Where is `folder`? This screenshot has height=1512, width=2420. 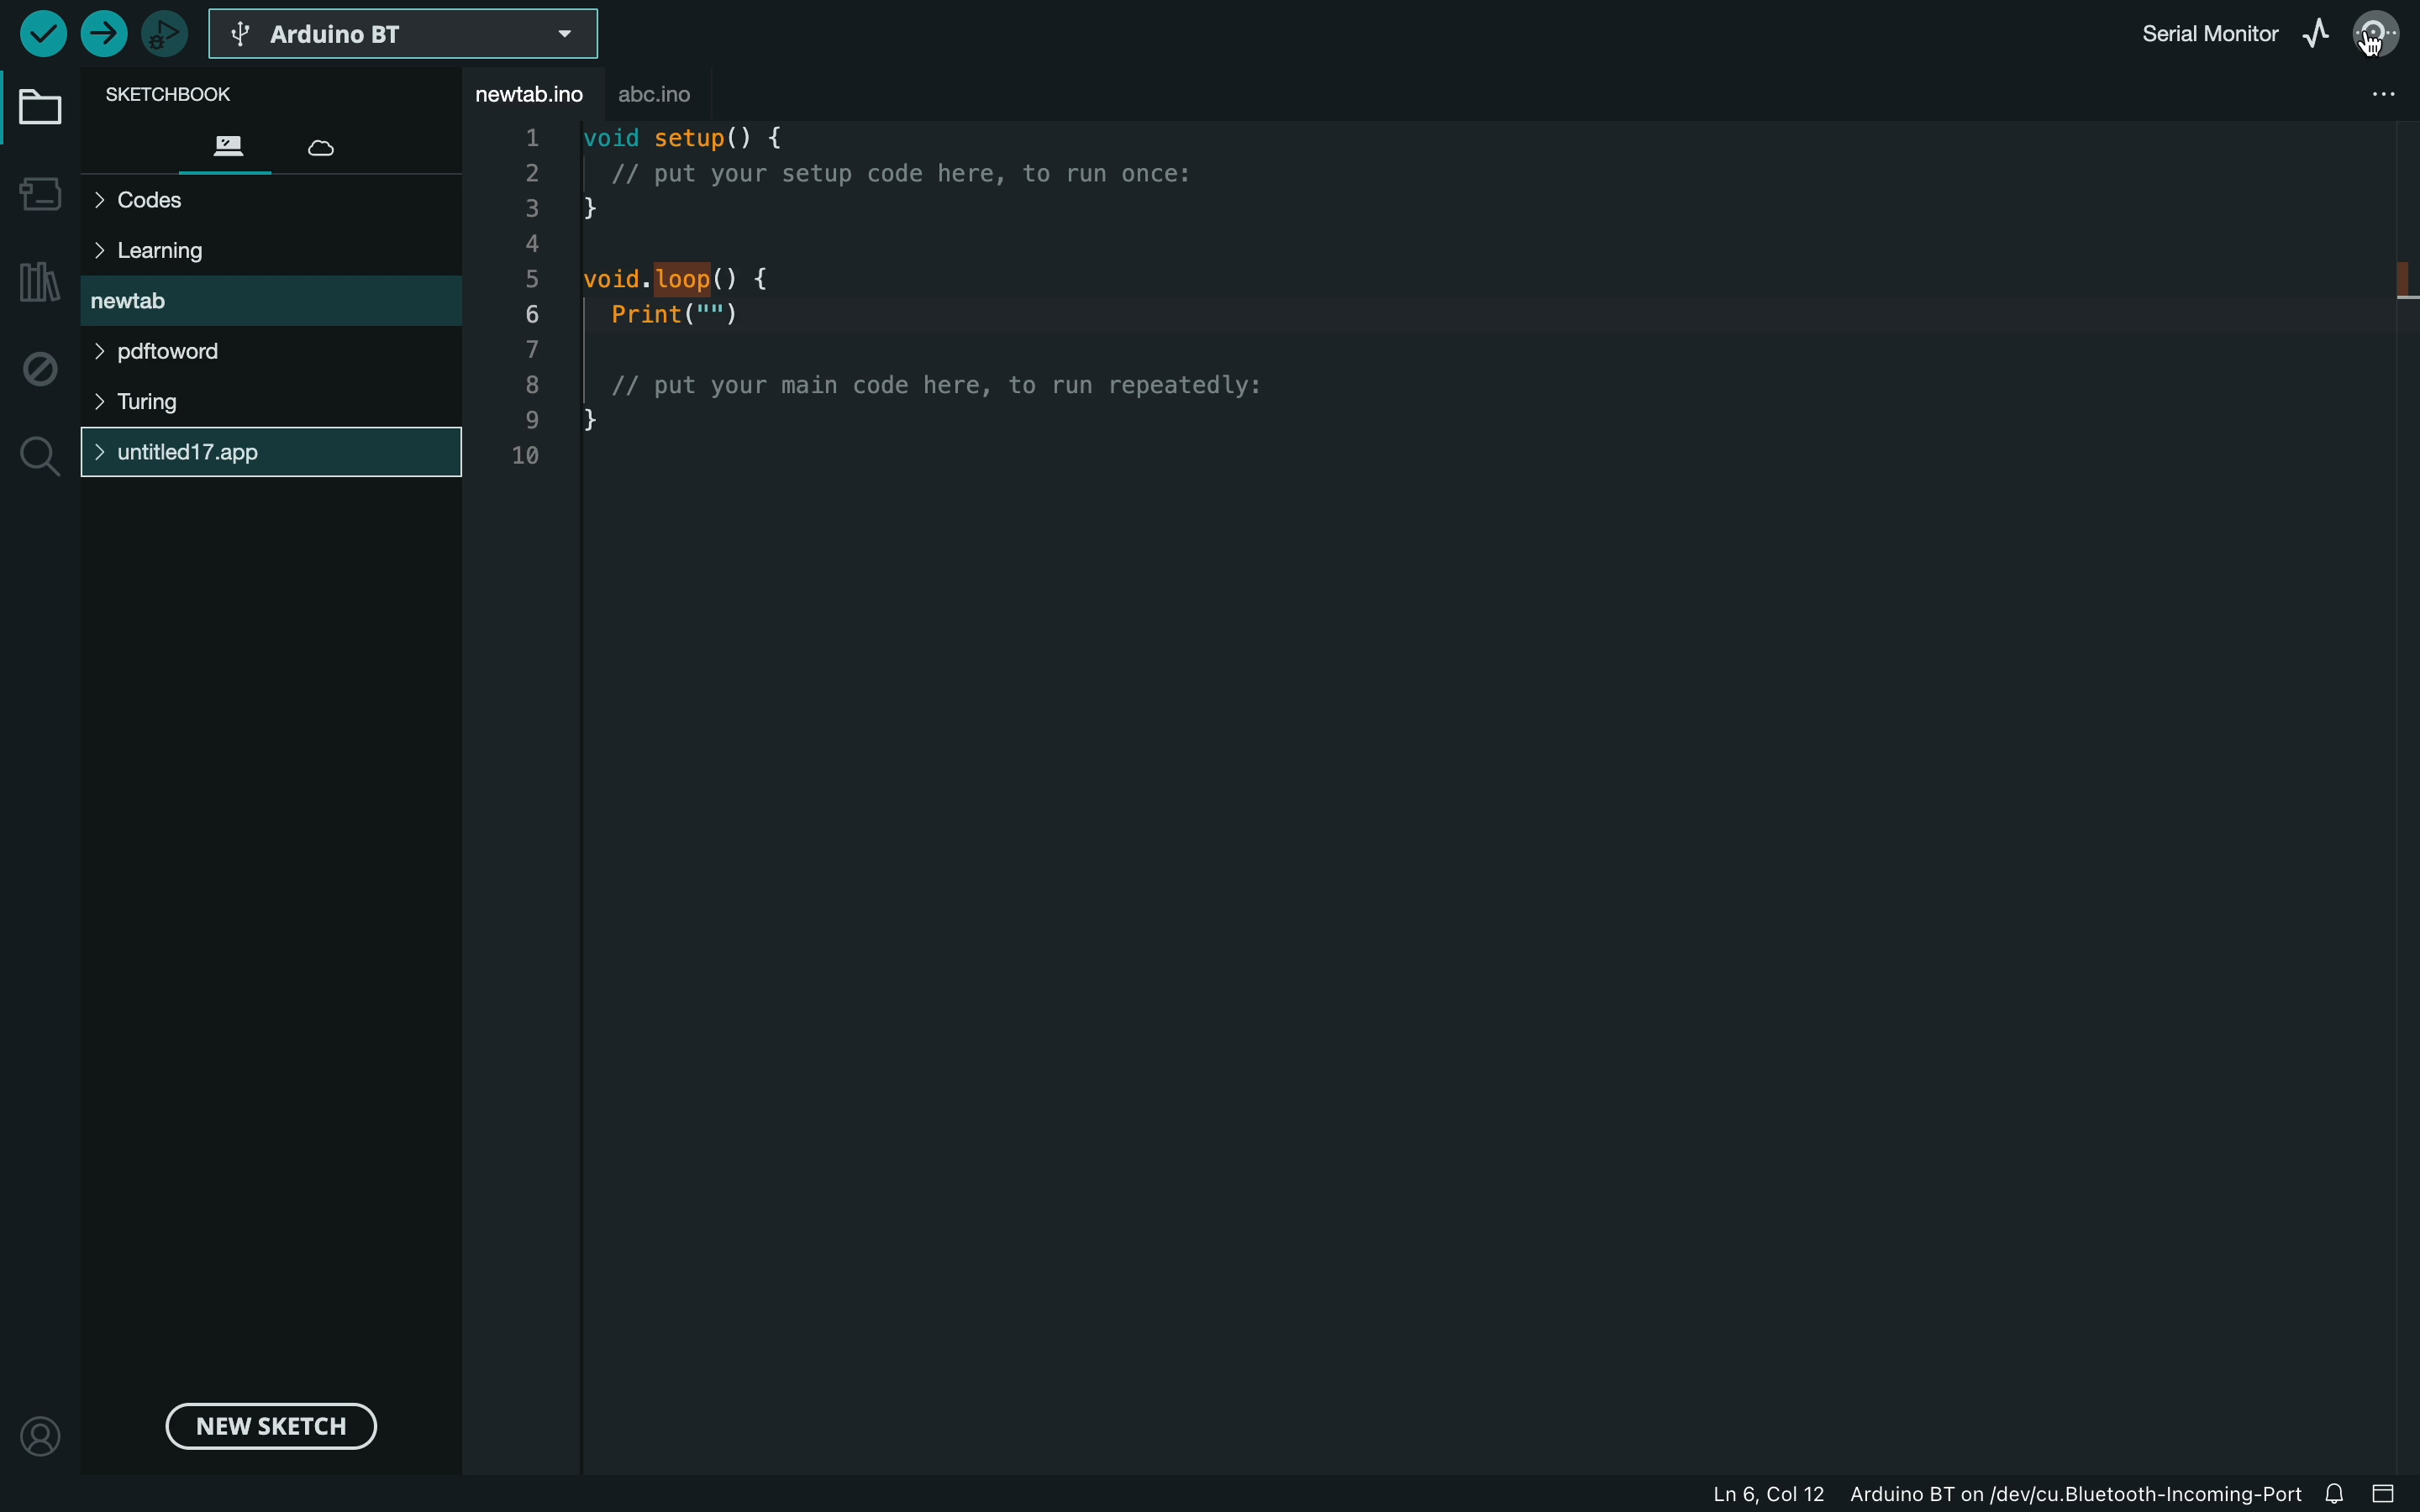 folder is located at coordinates (37, 106).